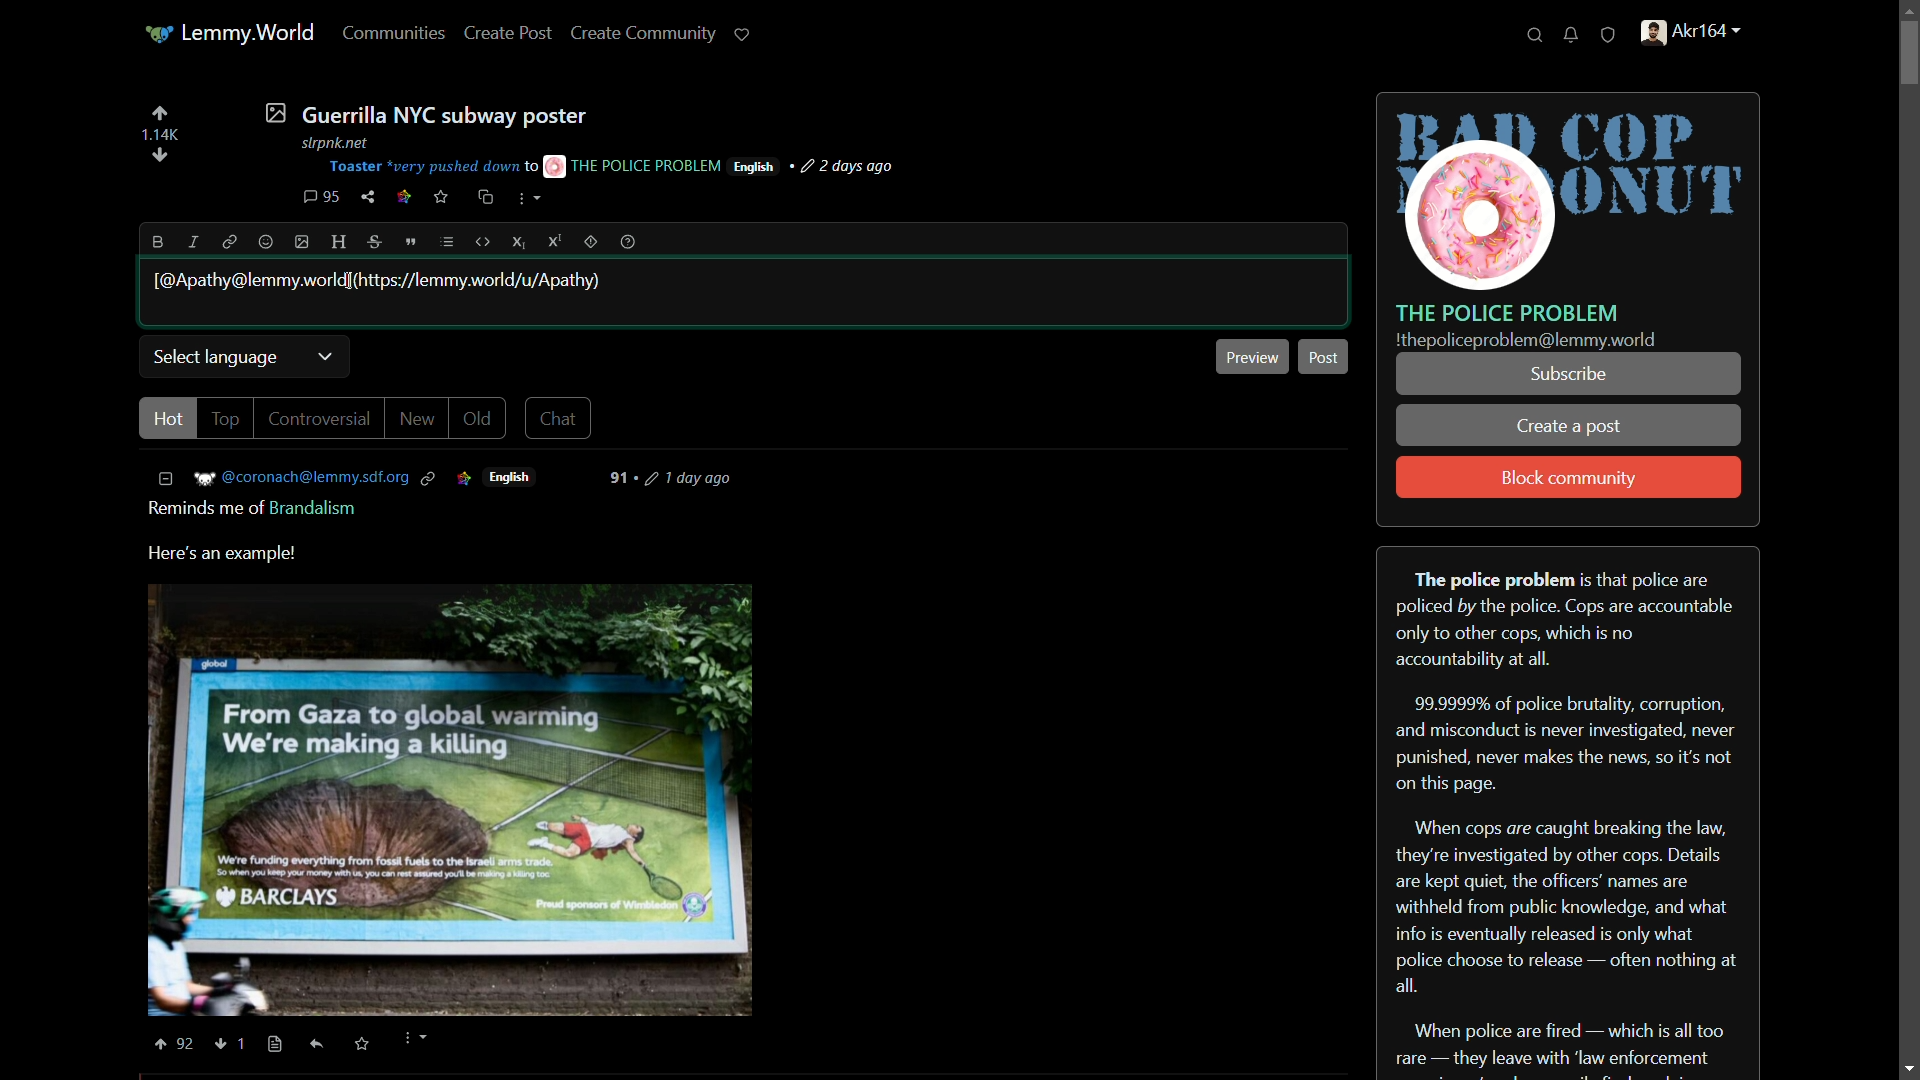 The height and width of the screenshot is (1080, 1920). What do you see at coordinates (1570, 193) in the screenshot?
I see `server icon` at bounding box center [1570, 193].